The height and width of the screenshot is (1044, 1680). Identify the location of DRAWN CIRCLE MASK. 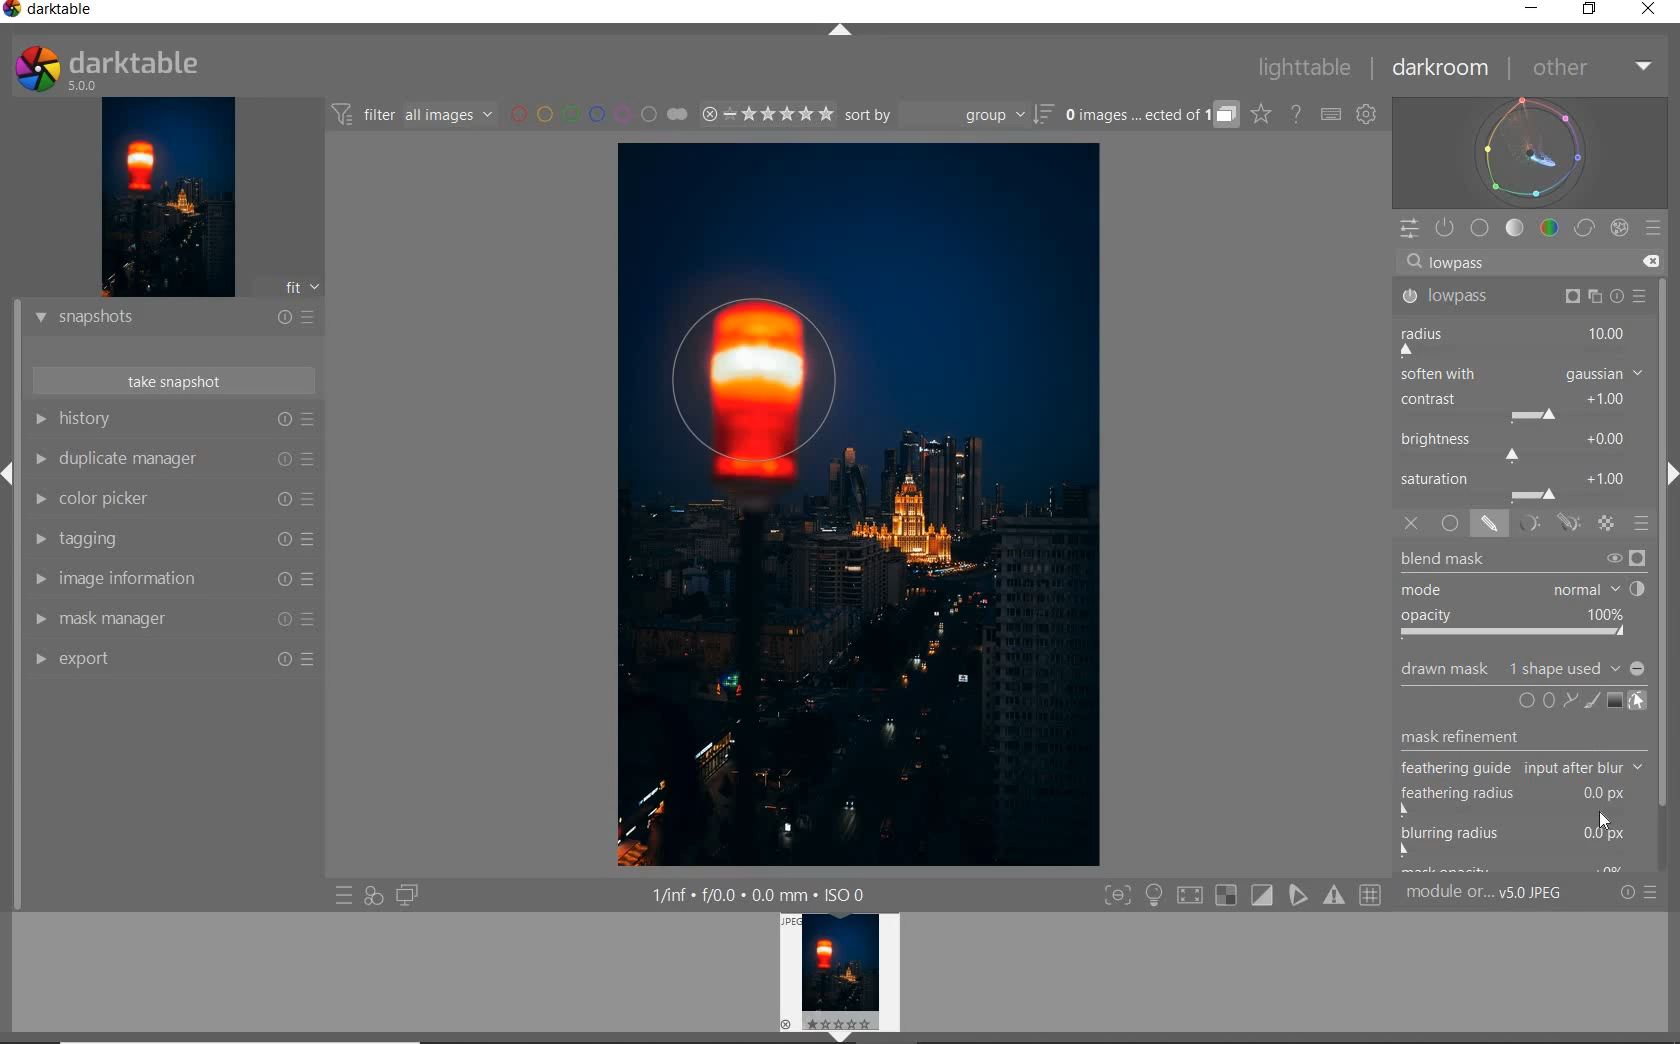
(774, 382).